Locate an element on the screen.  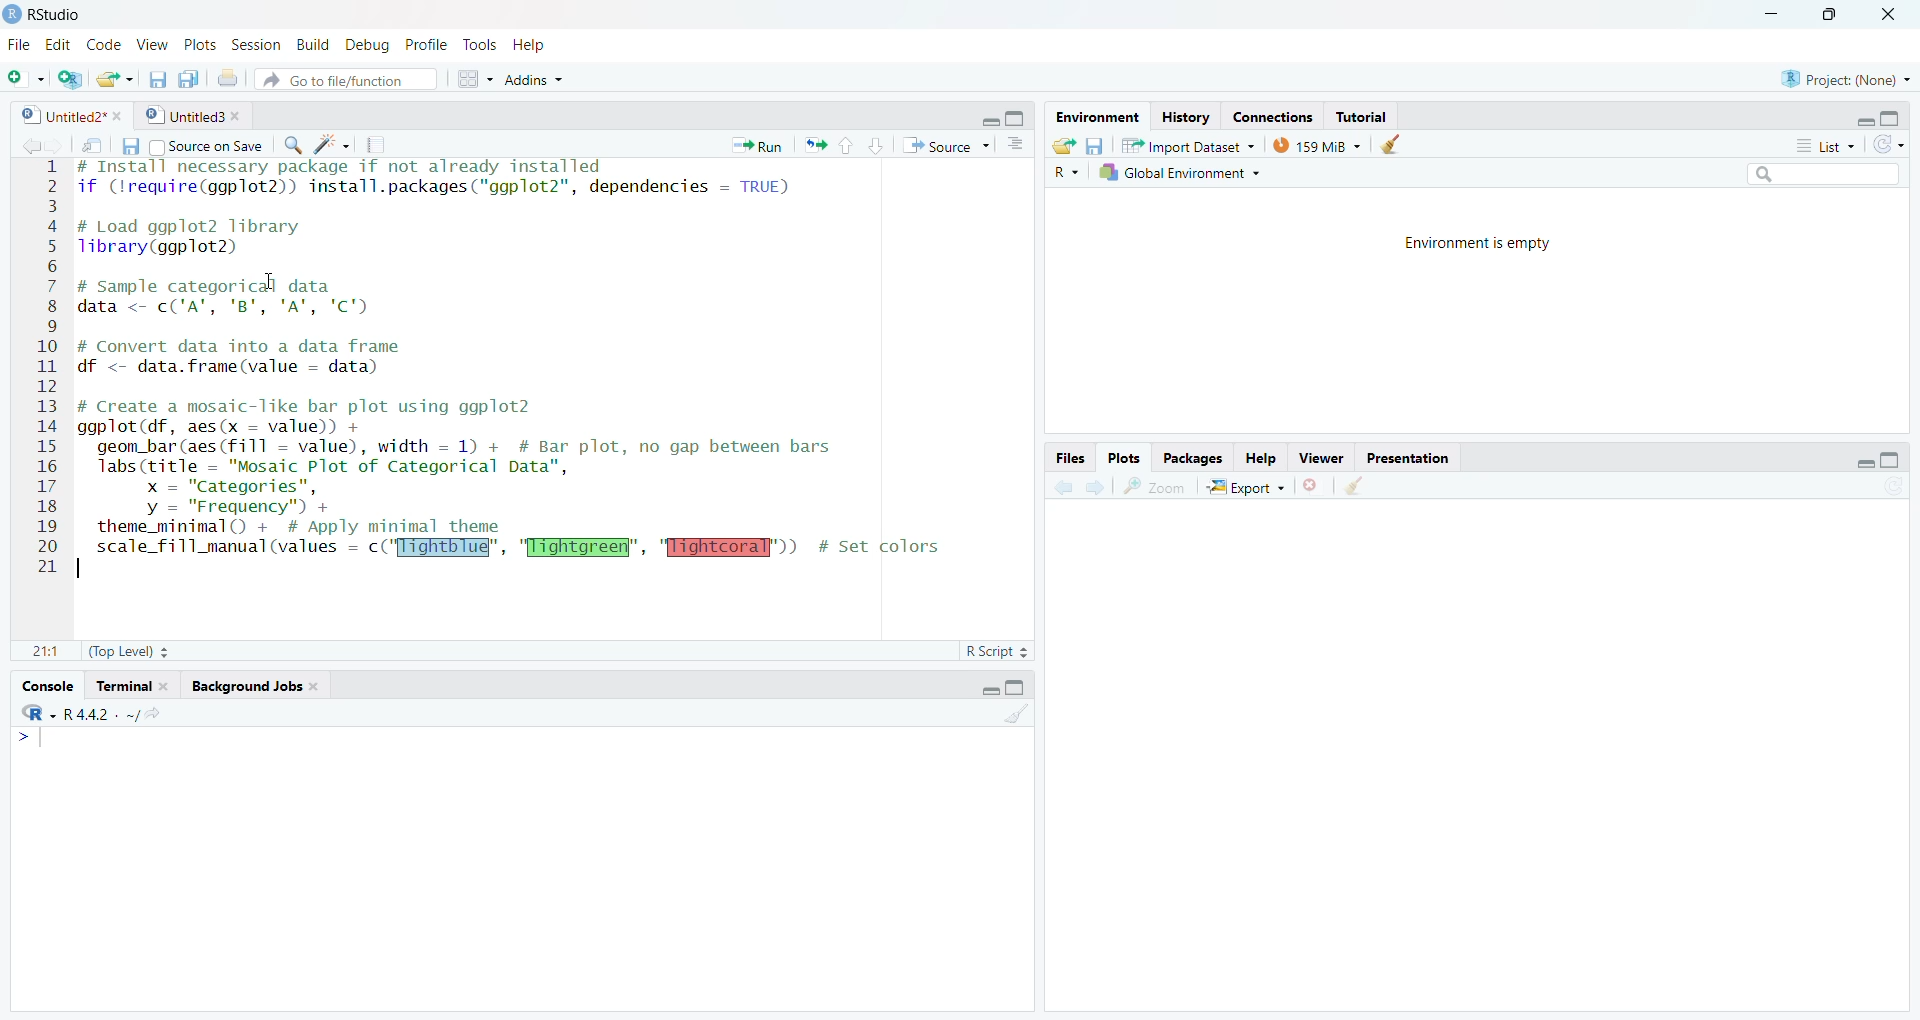
Clean is located at coordinates (1017, 714).